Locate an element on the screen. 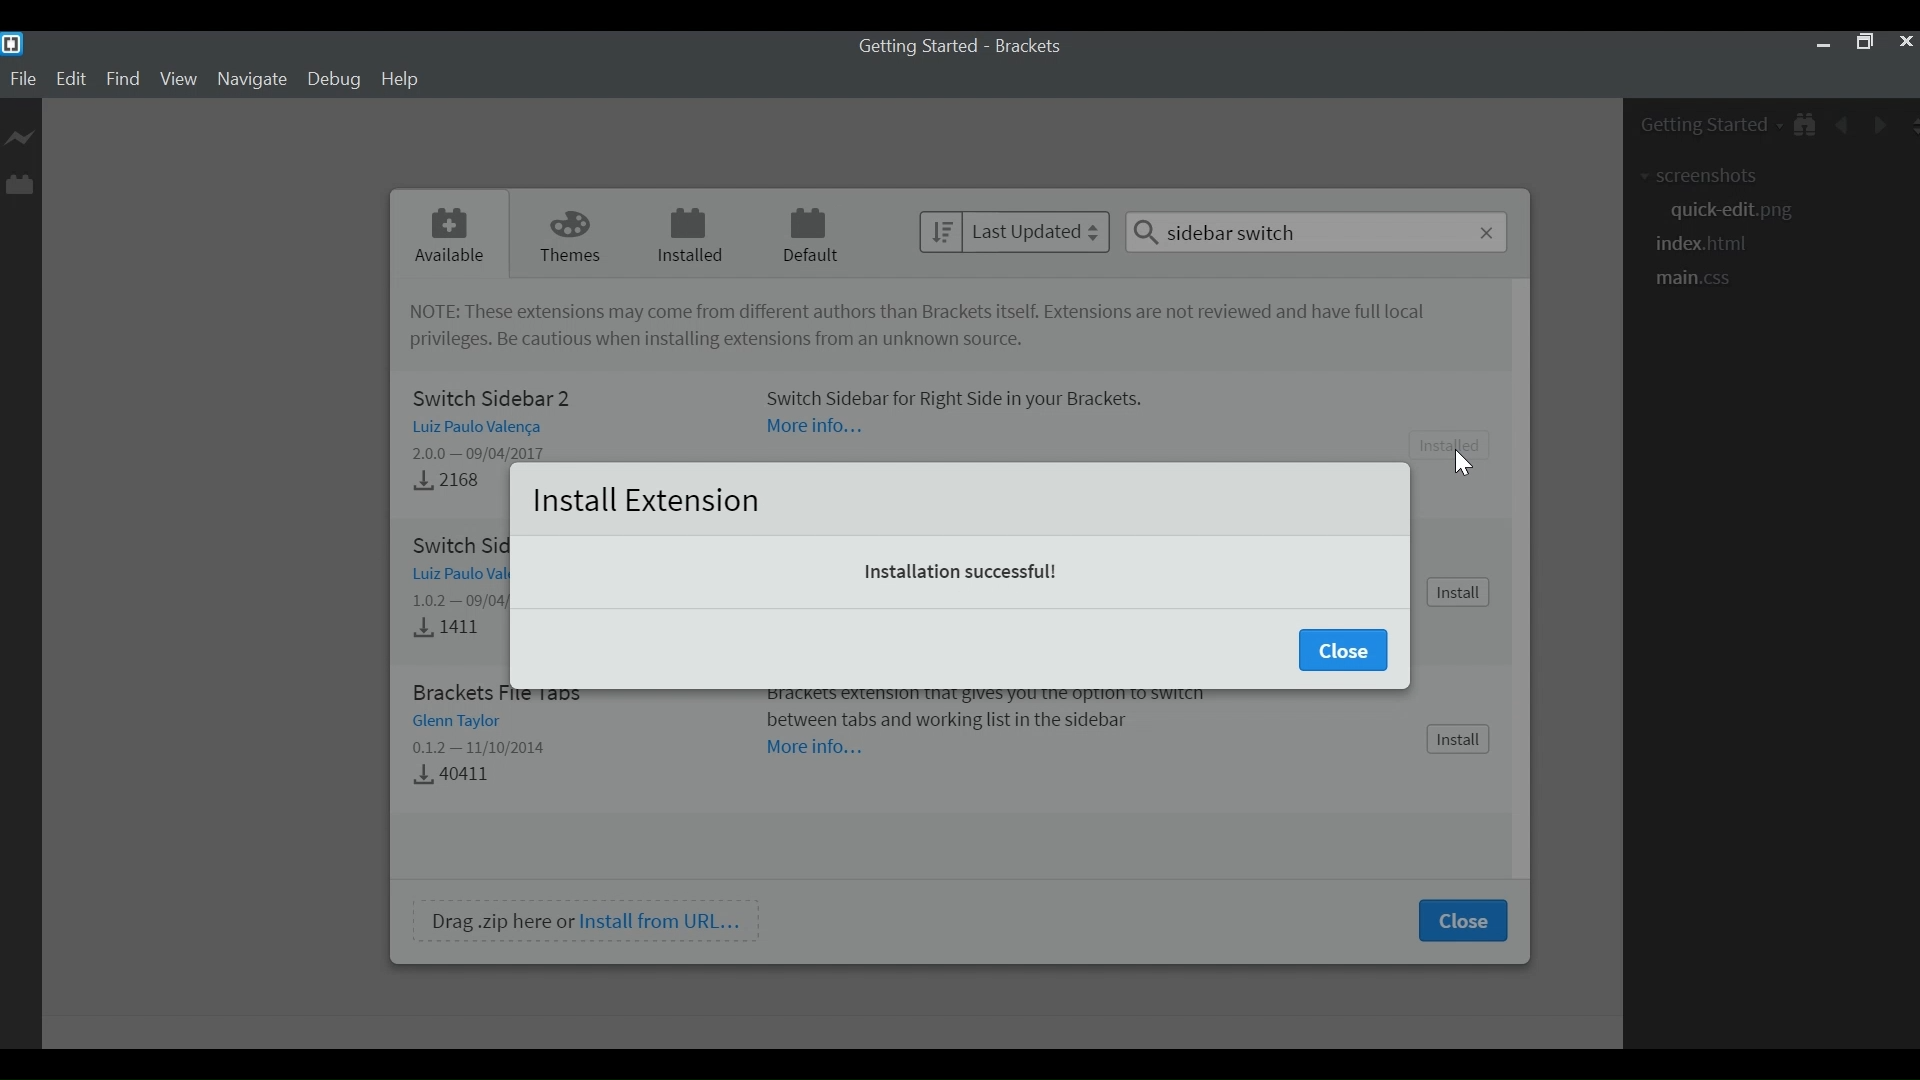  Debug is located at coordinates (335, 81).